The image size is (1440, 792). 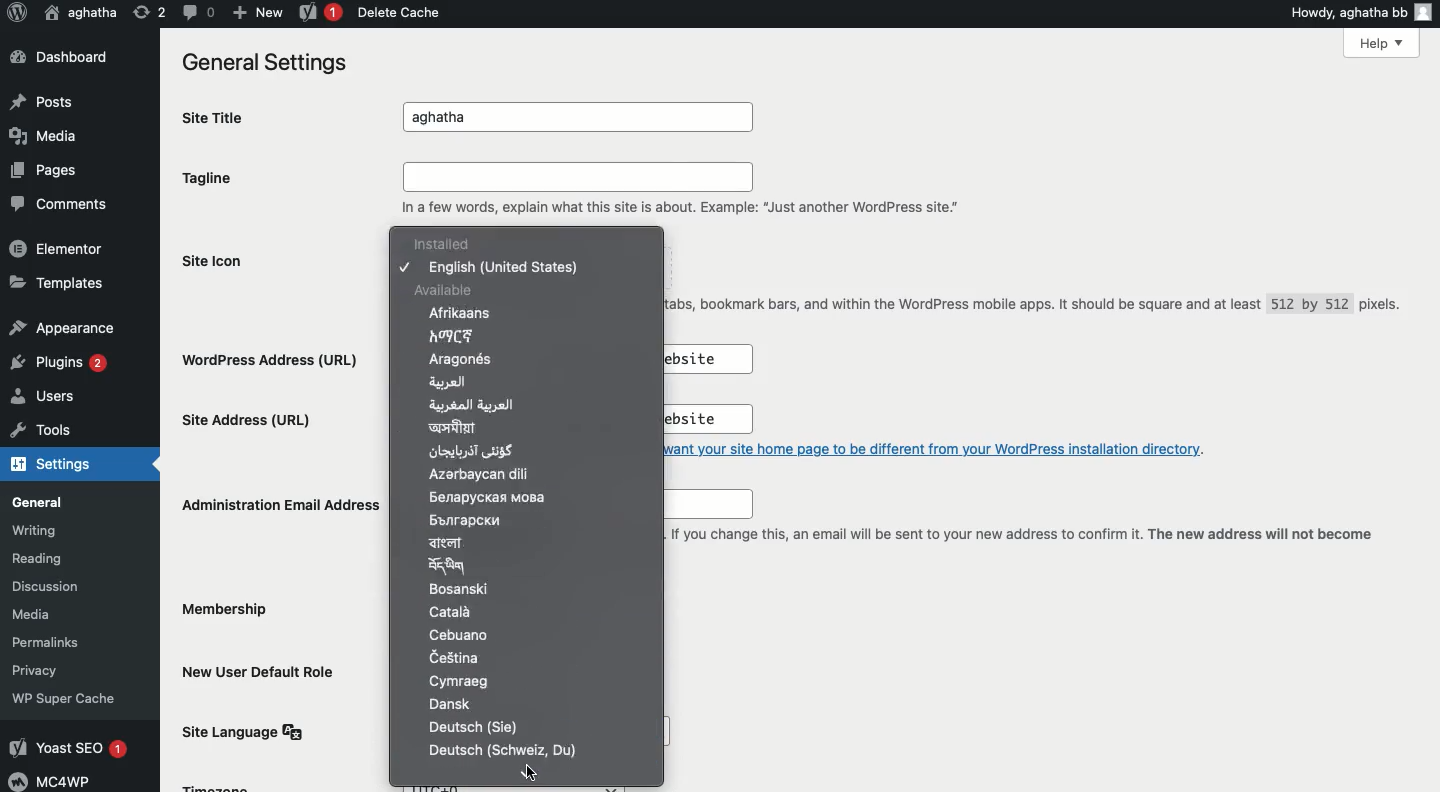 What do you see at coordinates (45, 530) in the screenshot?
I see `Writing` at bounding box center [45, 530].